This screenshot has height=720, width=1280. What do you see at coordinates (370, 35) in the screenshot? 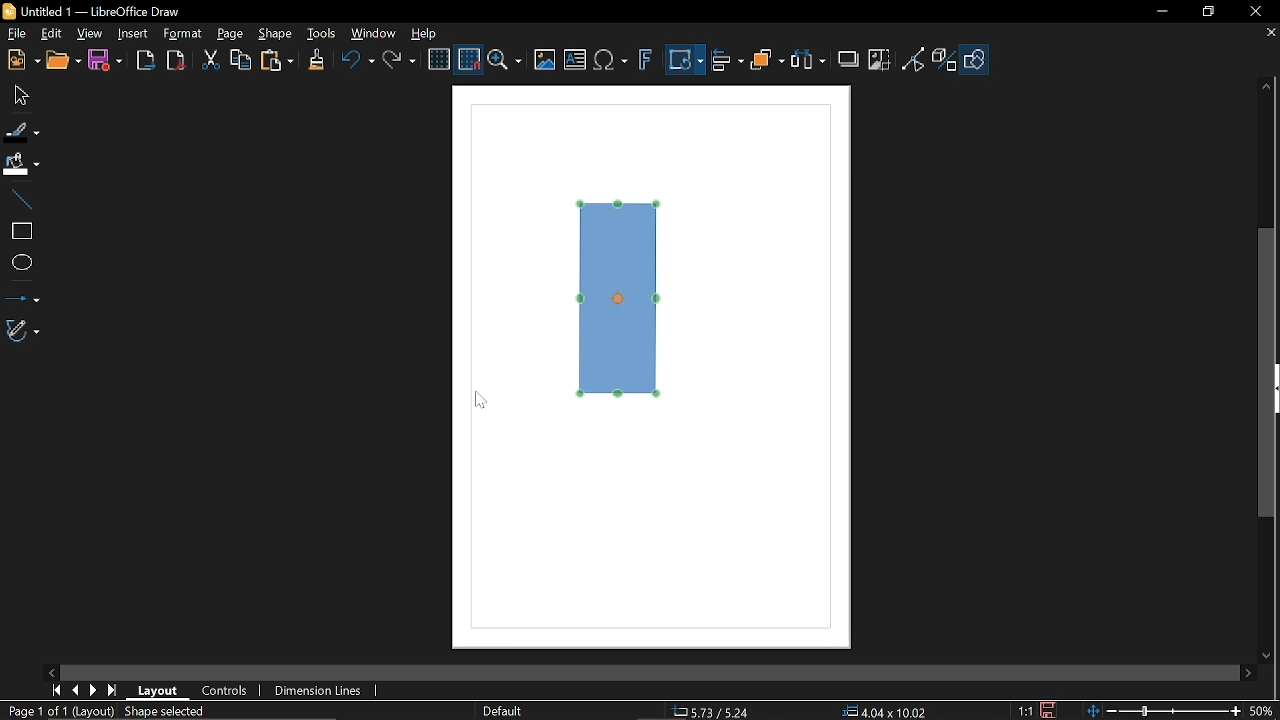
I see `Window` at bounding box center [370, 35].